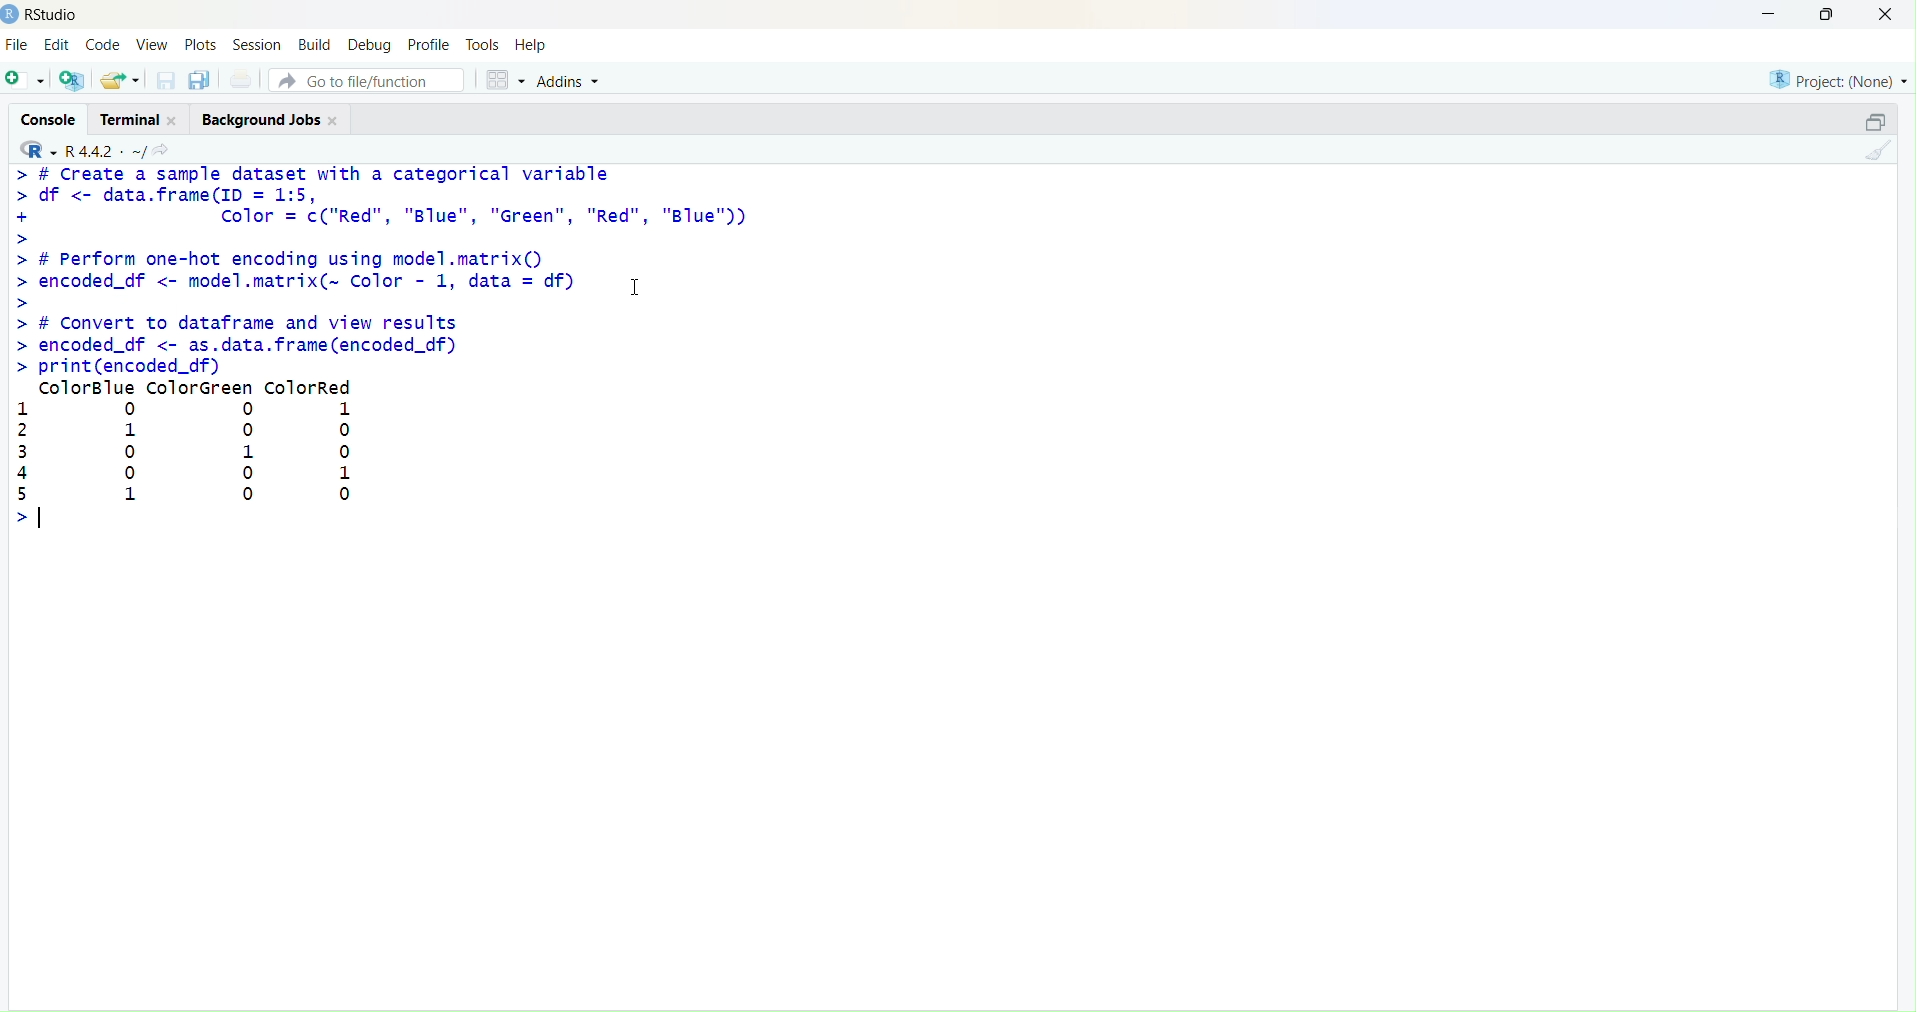 Image resolution: width=1916 pixels, height=1012 pixels. I want to click on clean, so click(1878, 150).